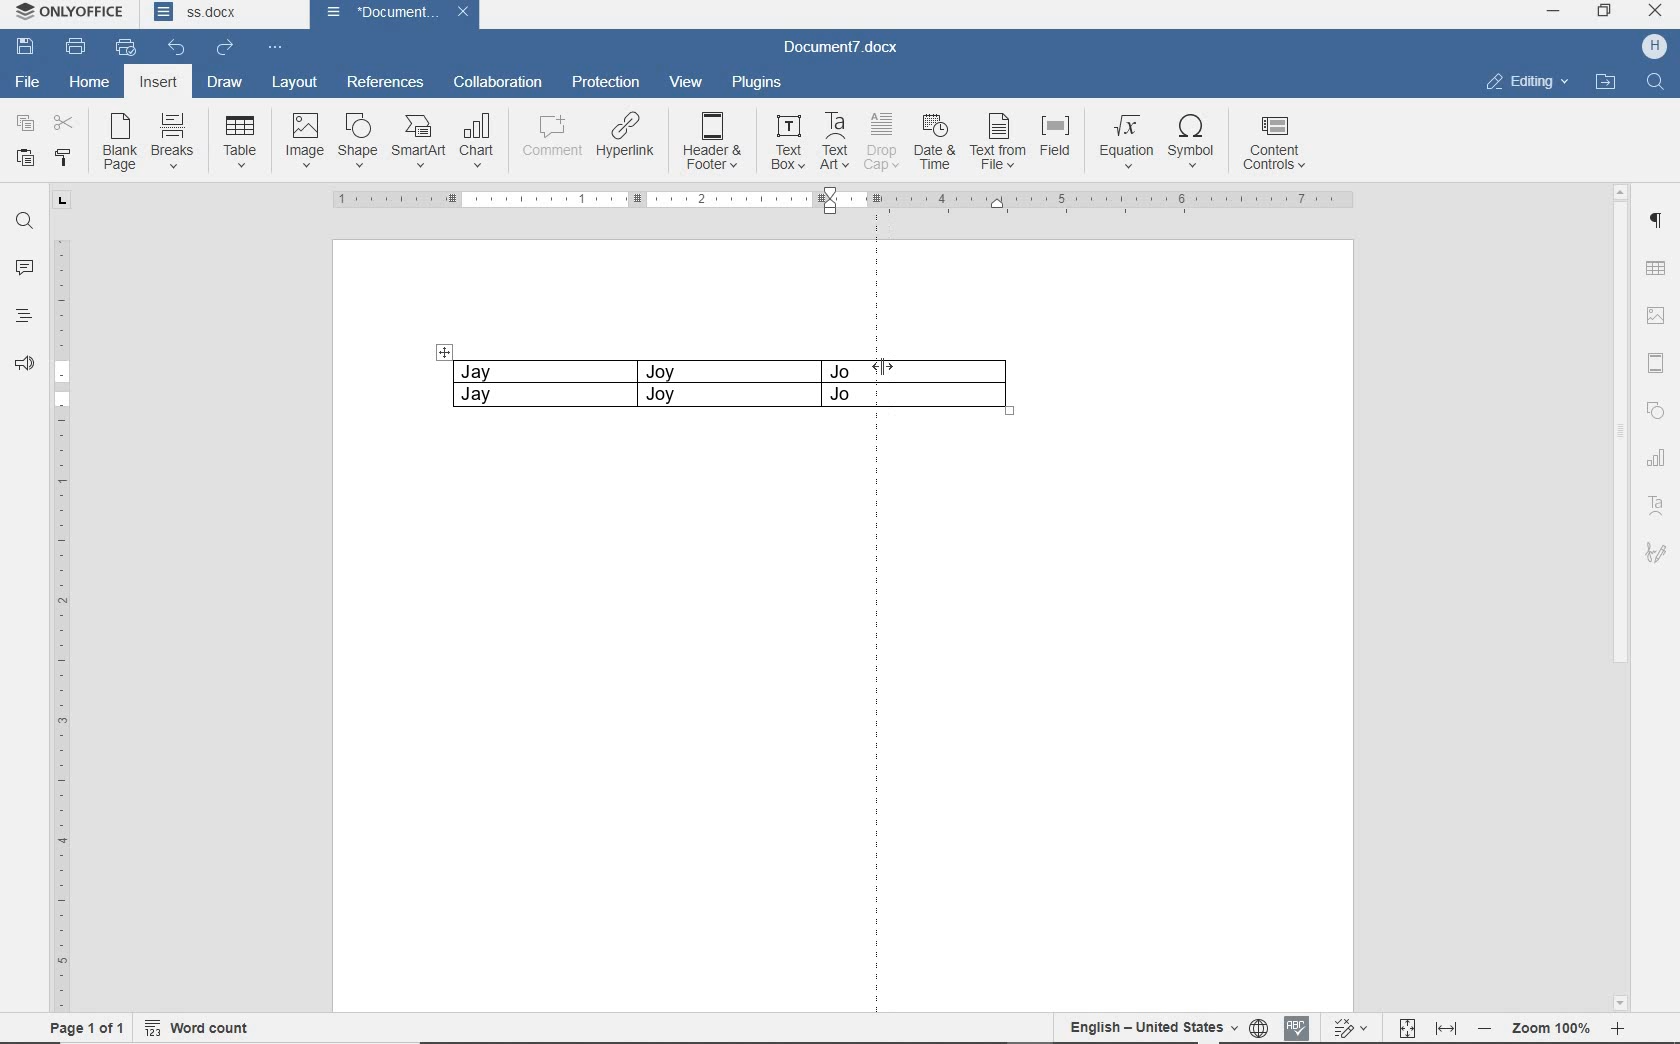 The width and height of the screenshot is (1680, 1044). Describe the element at coordinates (171, 46) in the screenshot. I see `UNDO` at that location.